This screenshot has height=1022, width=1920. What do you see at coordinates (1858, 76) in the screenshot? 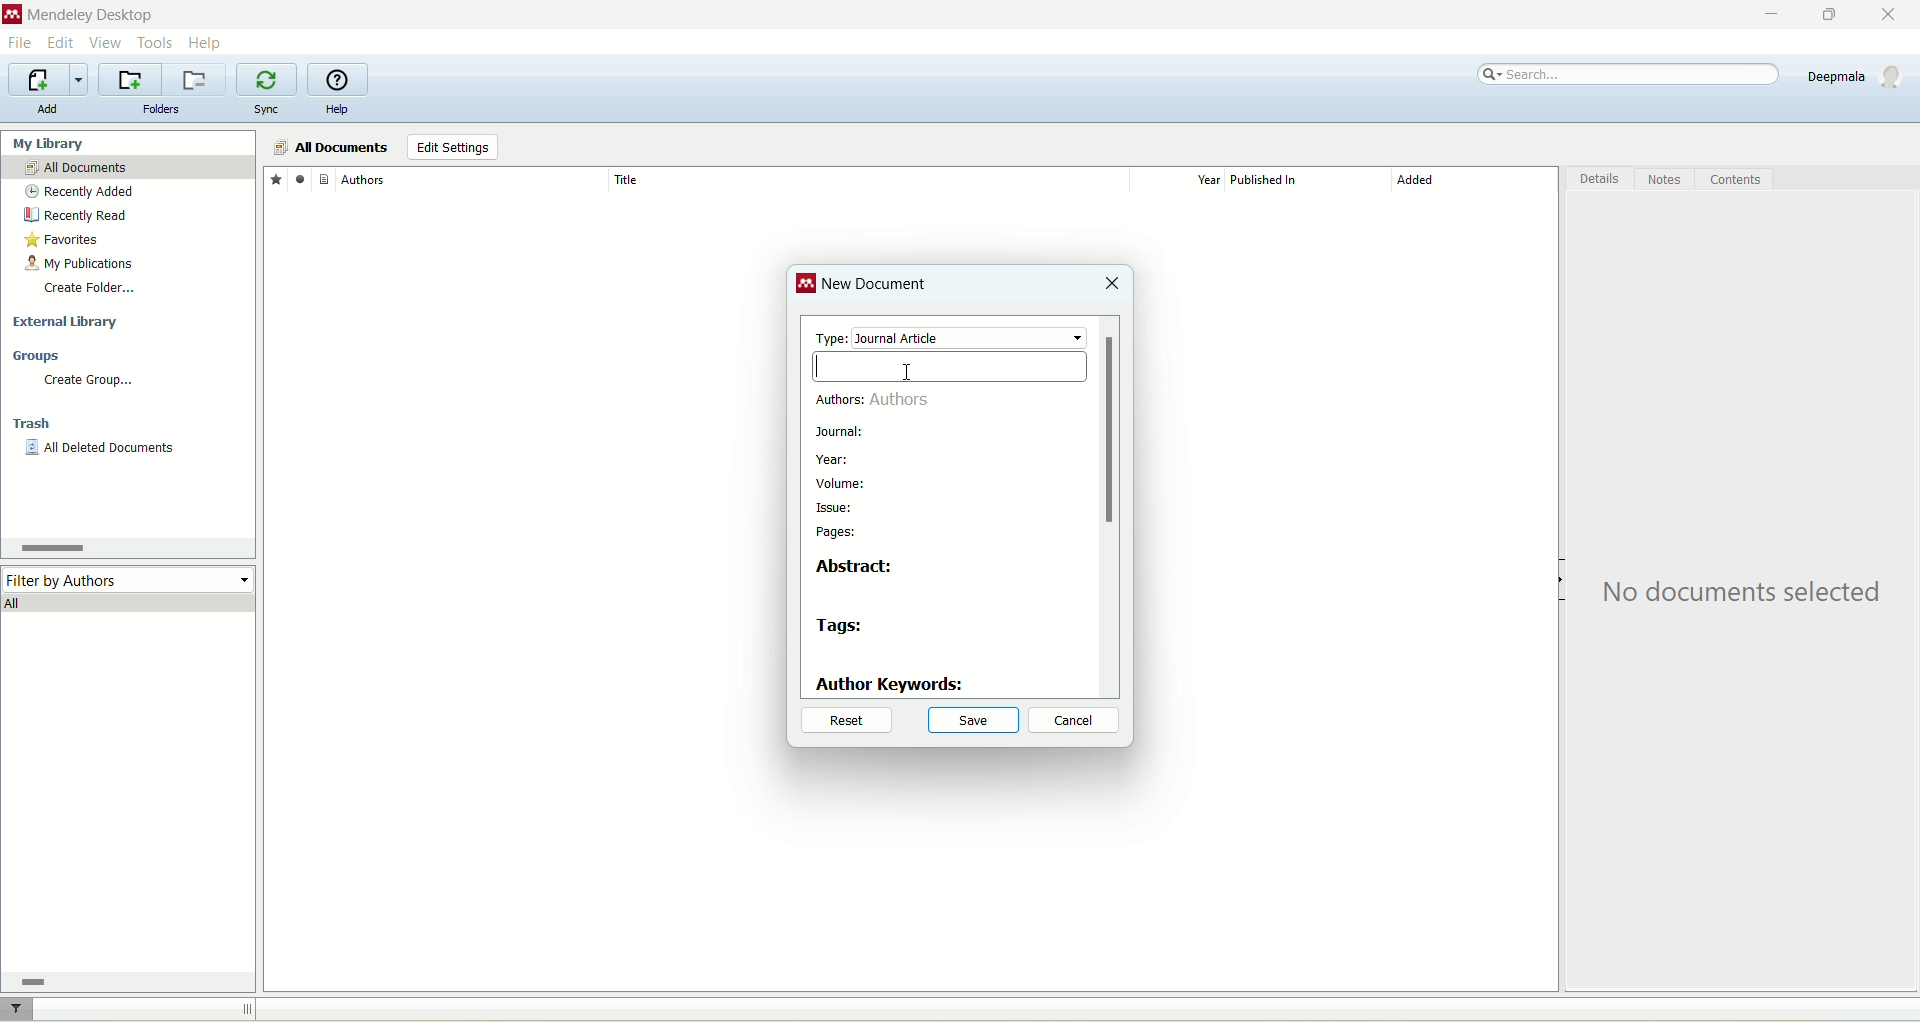
I see `account` at bounding box center [1858, 76].